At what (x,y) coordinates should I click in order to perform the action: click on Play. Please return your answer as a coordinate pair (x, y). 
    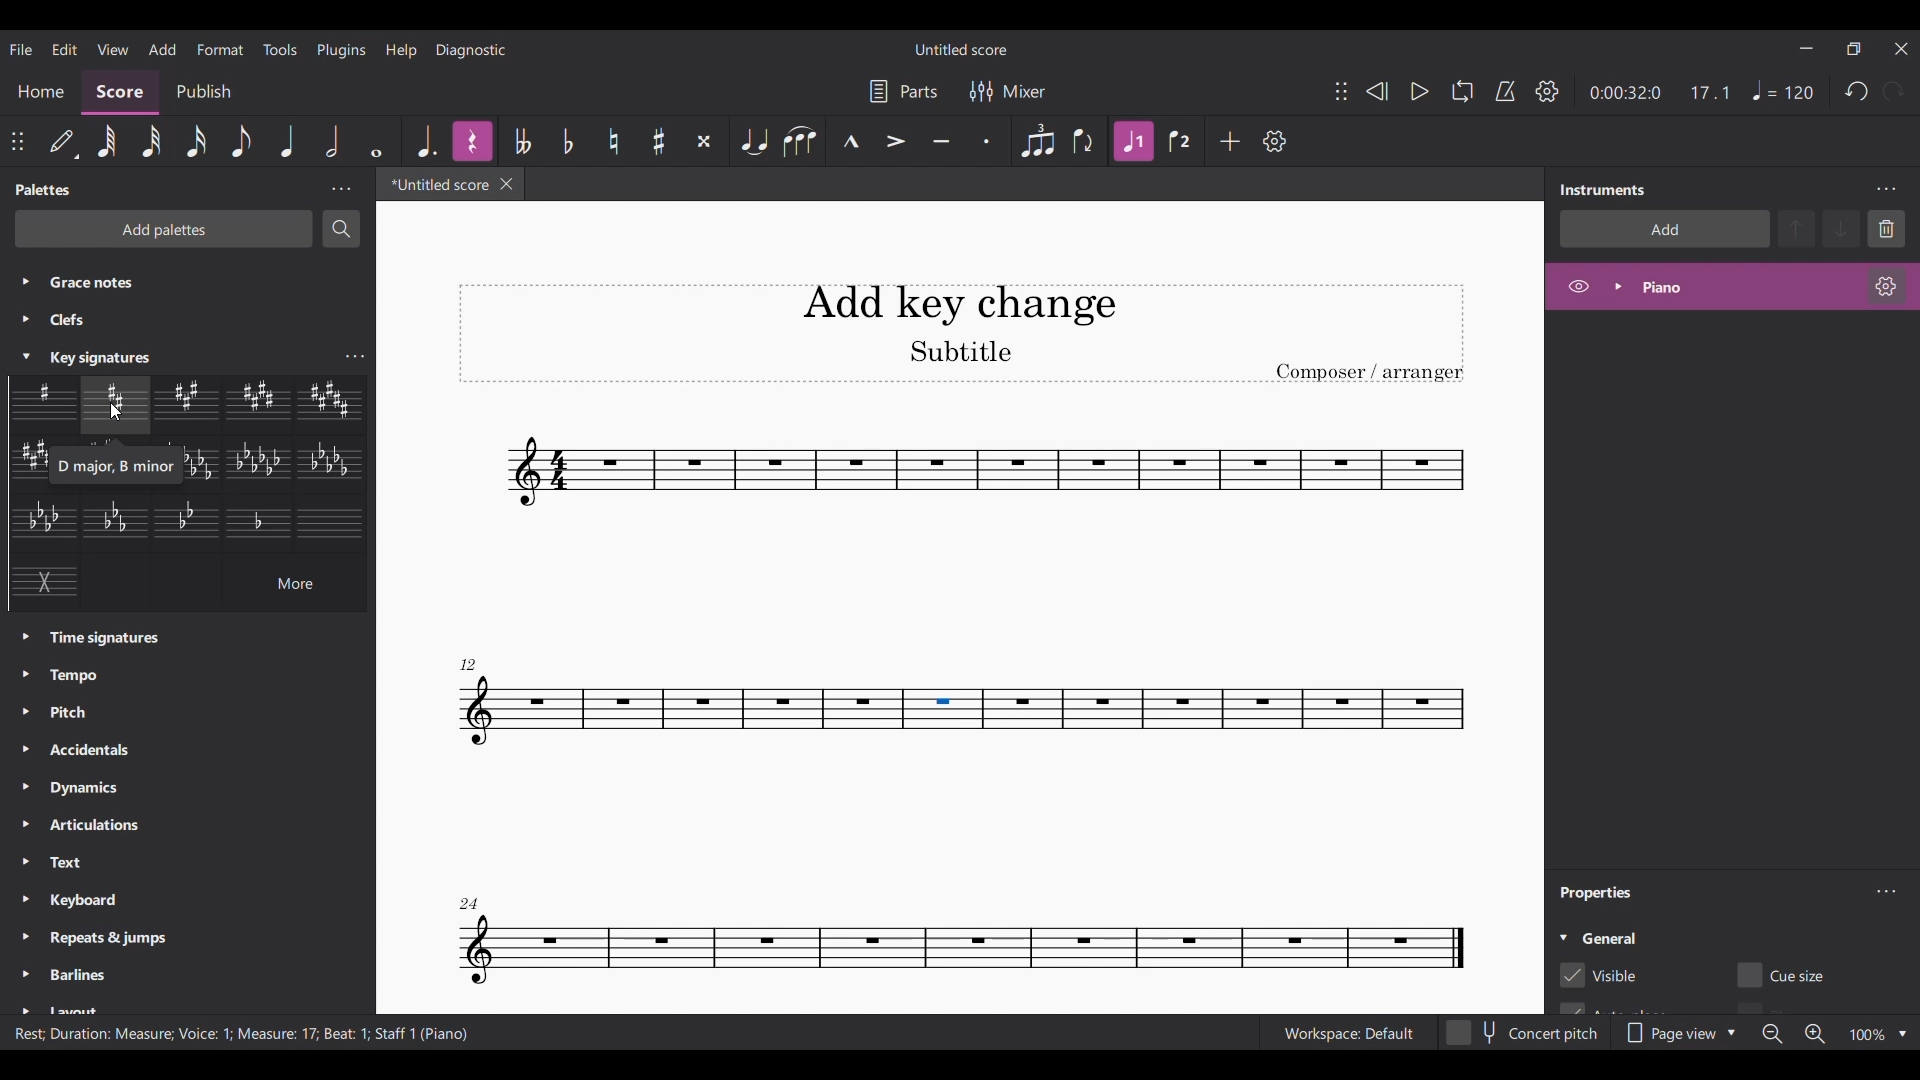
    Looking at the image, I should click on (1419, 91).